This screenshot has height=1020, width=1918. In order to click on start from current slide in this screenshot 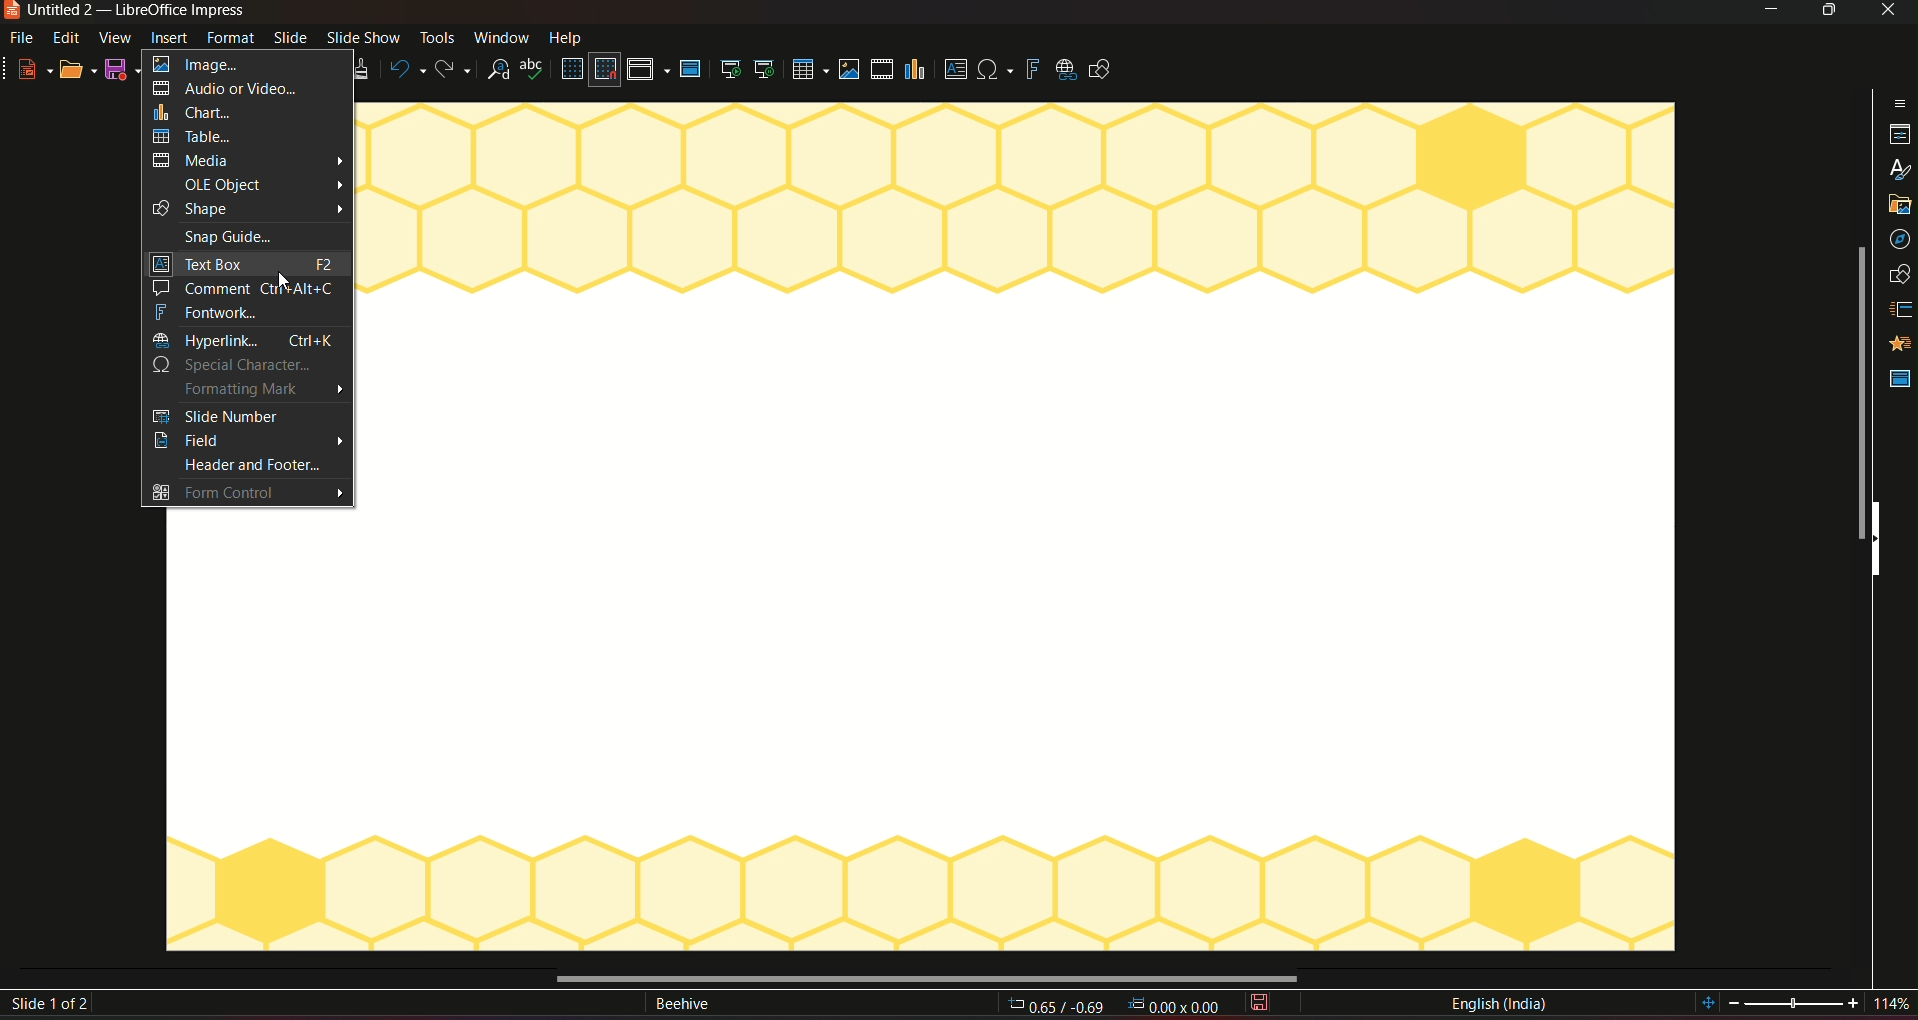, I will do `click(764, 70)`.